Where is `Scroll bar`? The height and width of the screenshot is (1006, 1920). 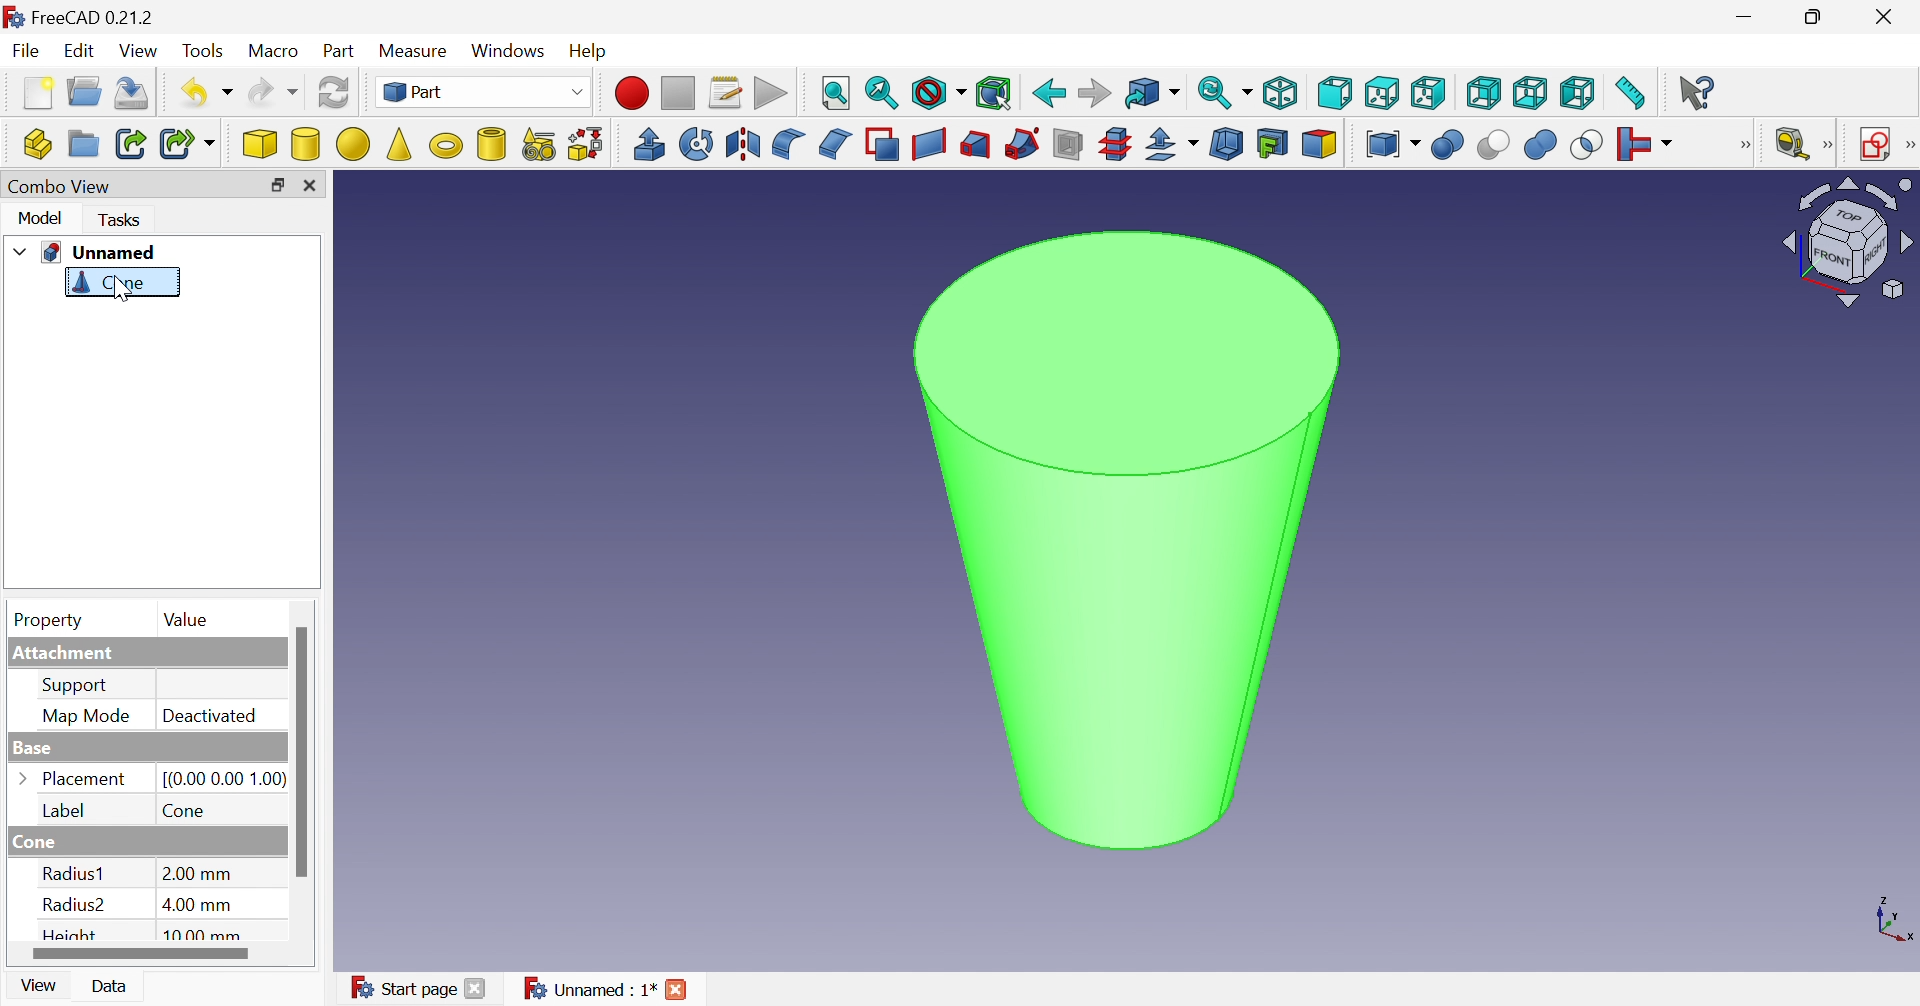 Scroll bar is located at coordinates (301, 750).